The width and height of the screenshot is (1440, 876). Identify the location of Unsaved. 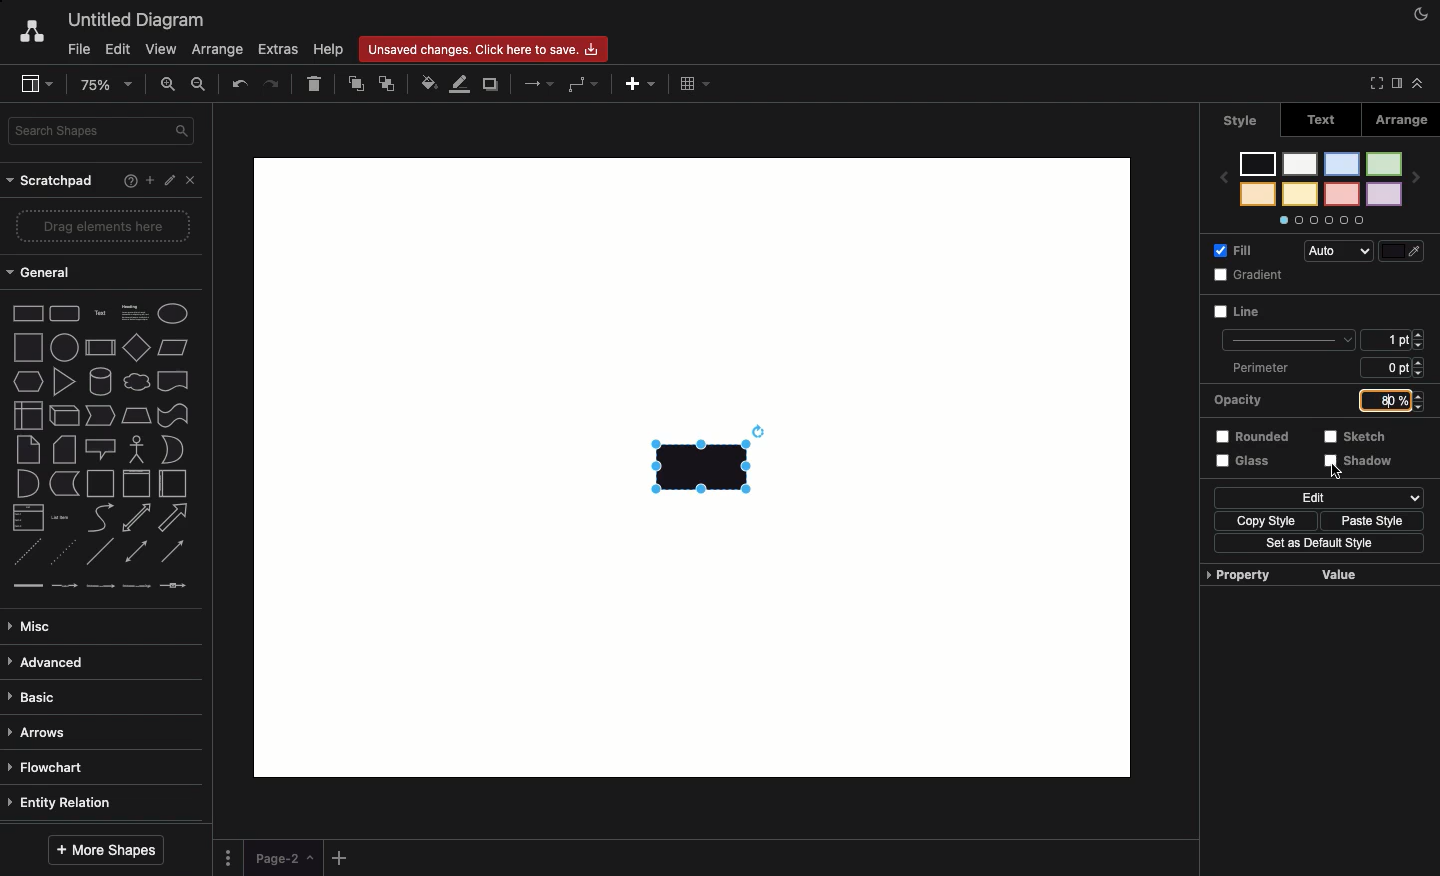
(484, 51).